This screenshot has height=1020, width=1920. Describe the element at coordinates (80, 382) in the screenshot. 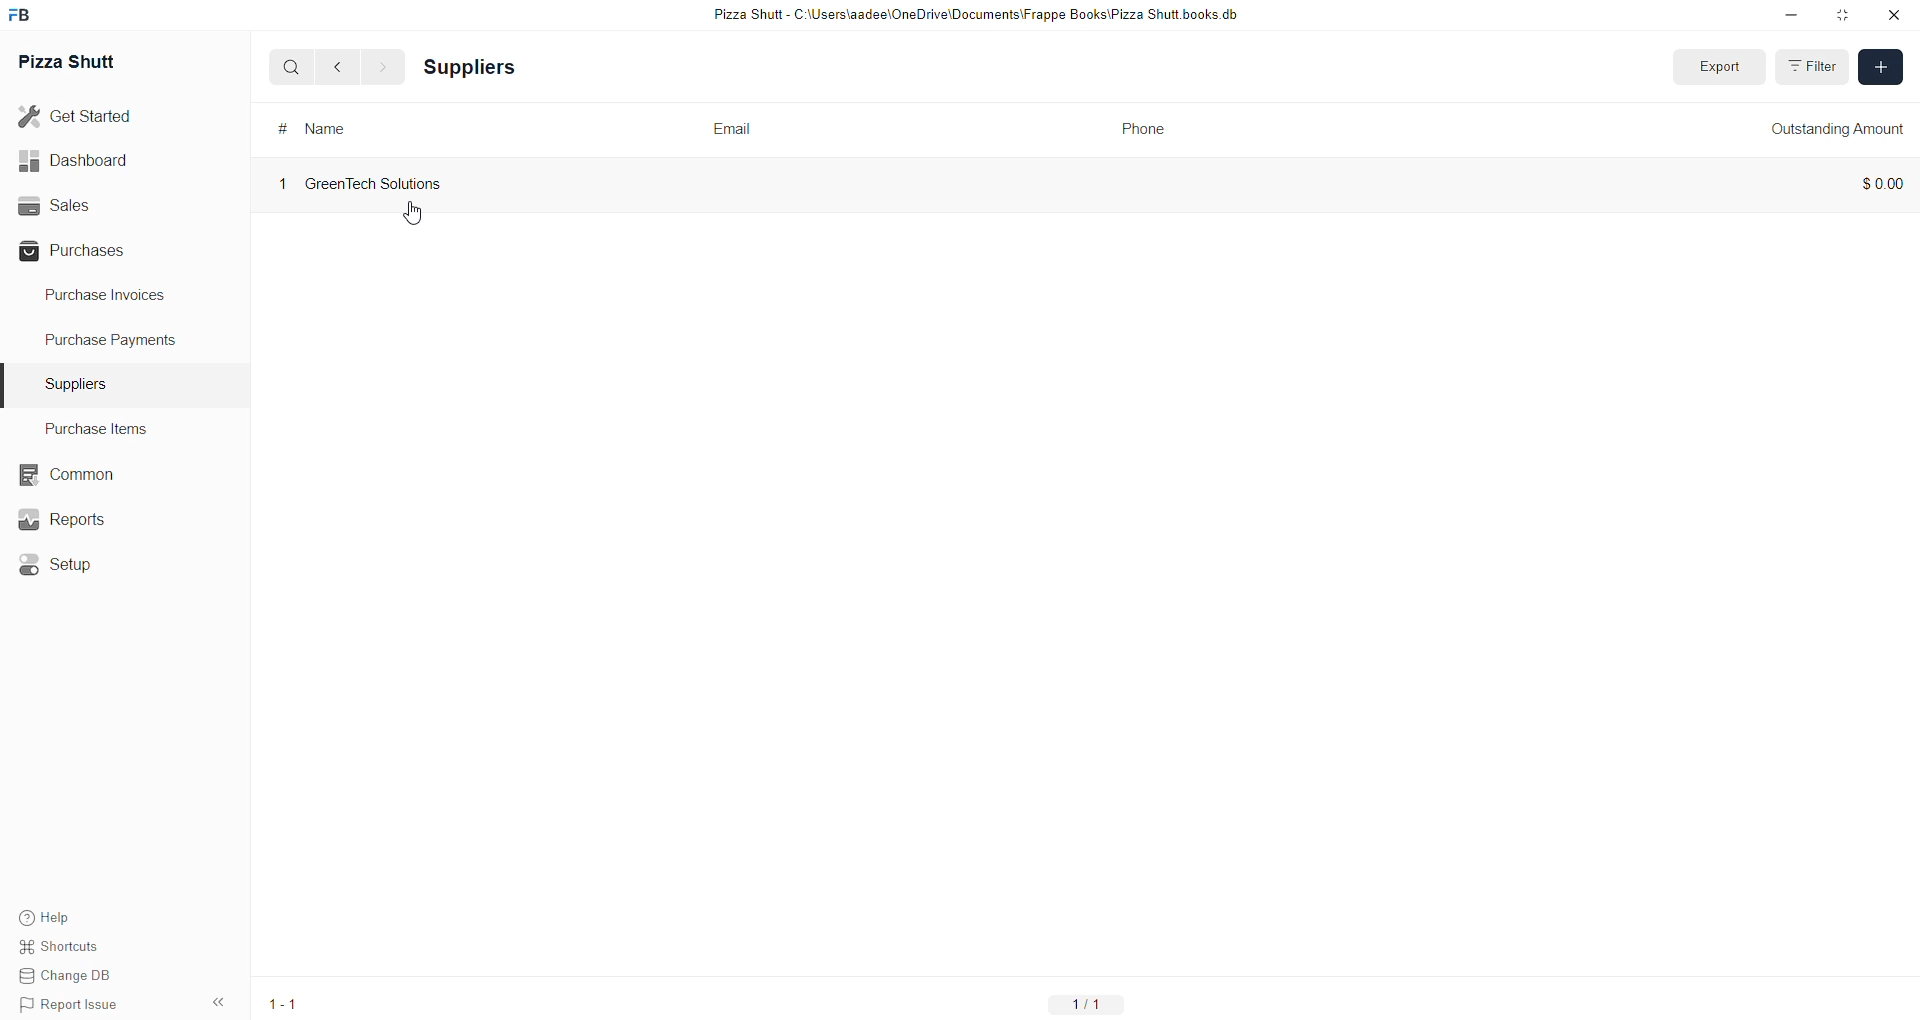

I see `Suppliers` at that location.